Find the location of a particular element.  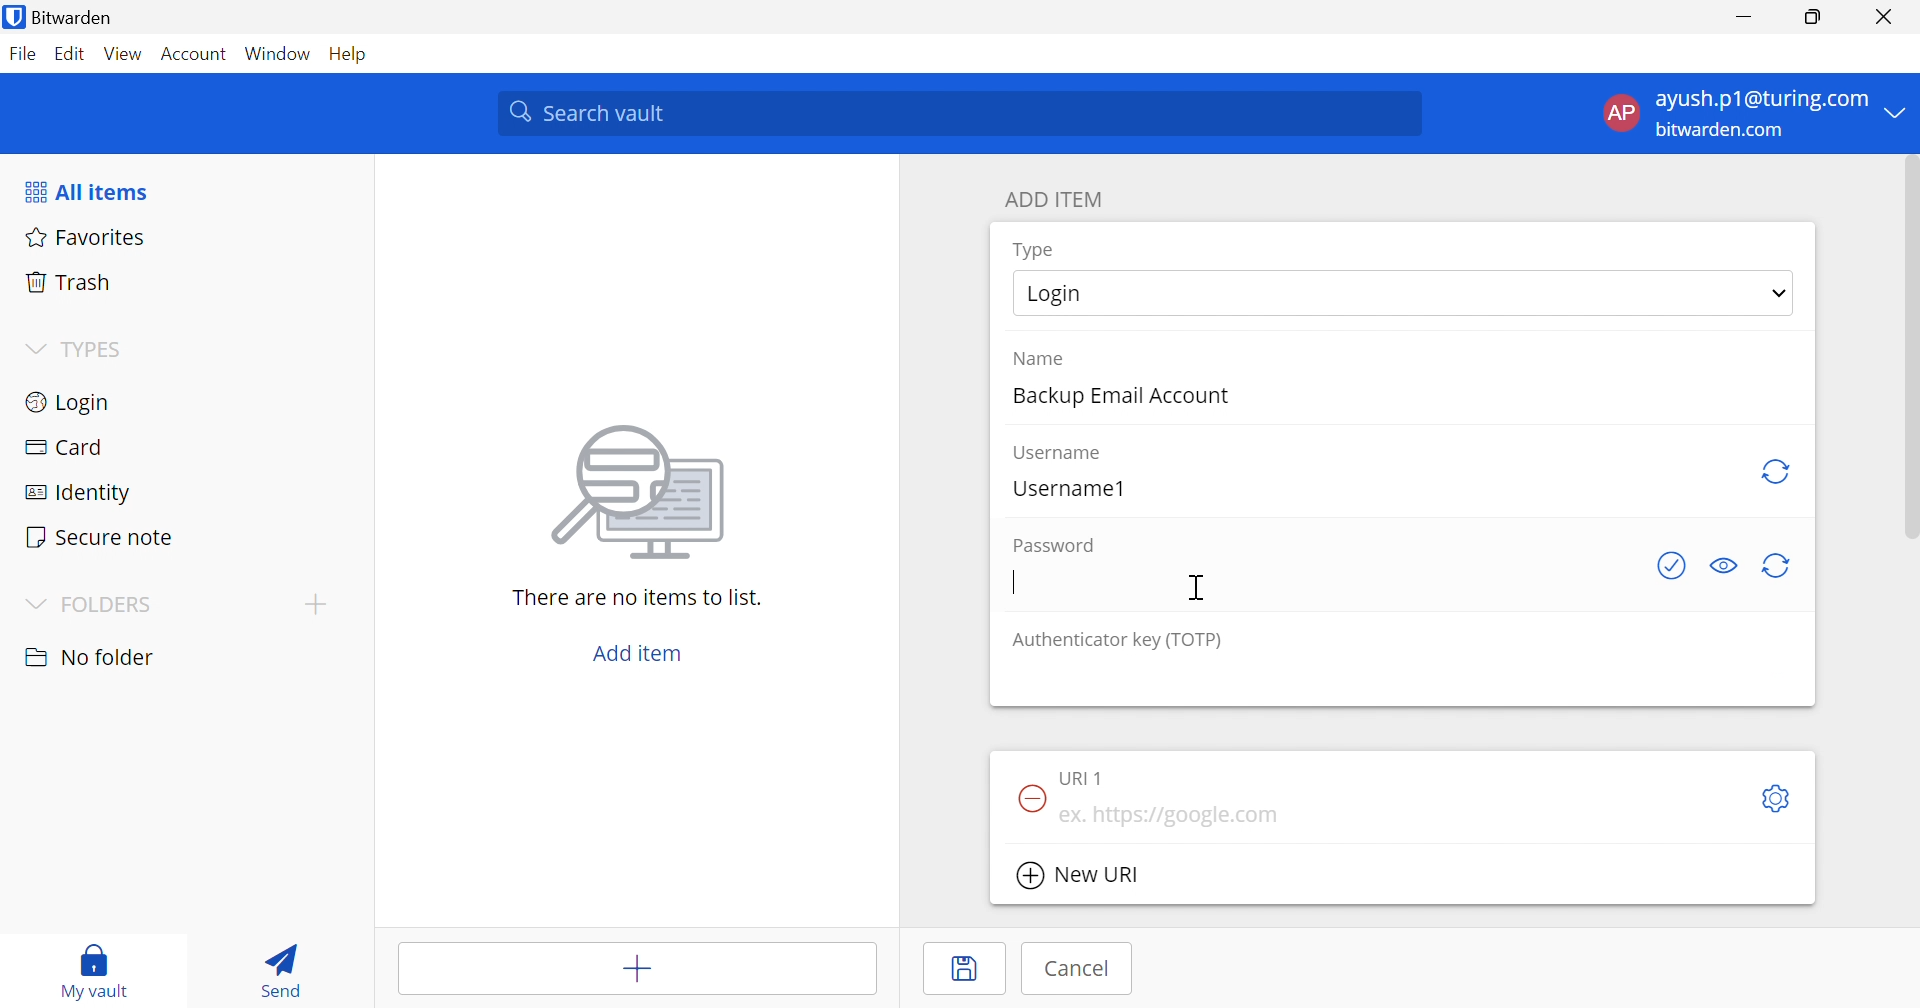

Cancel is located at coordinates (1078, 969).